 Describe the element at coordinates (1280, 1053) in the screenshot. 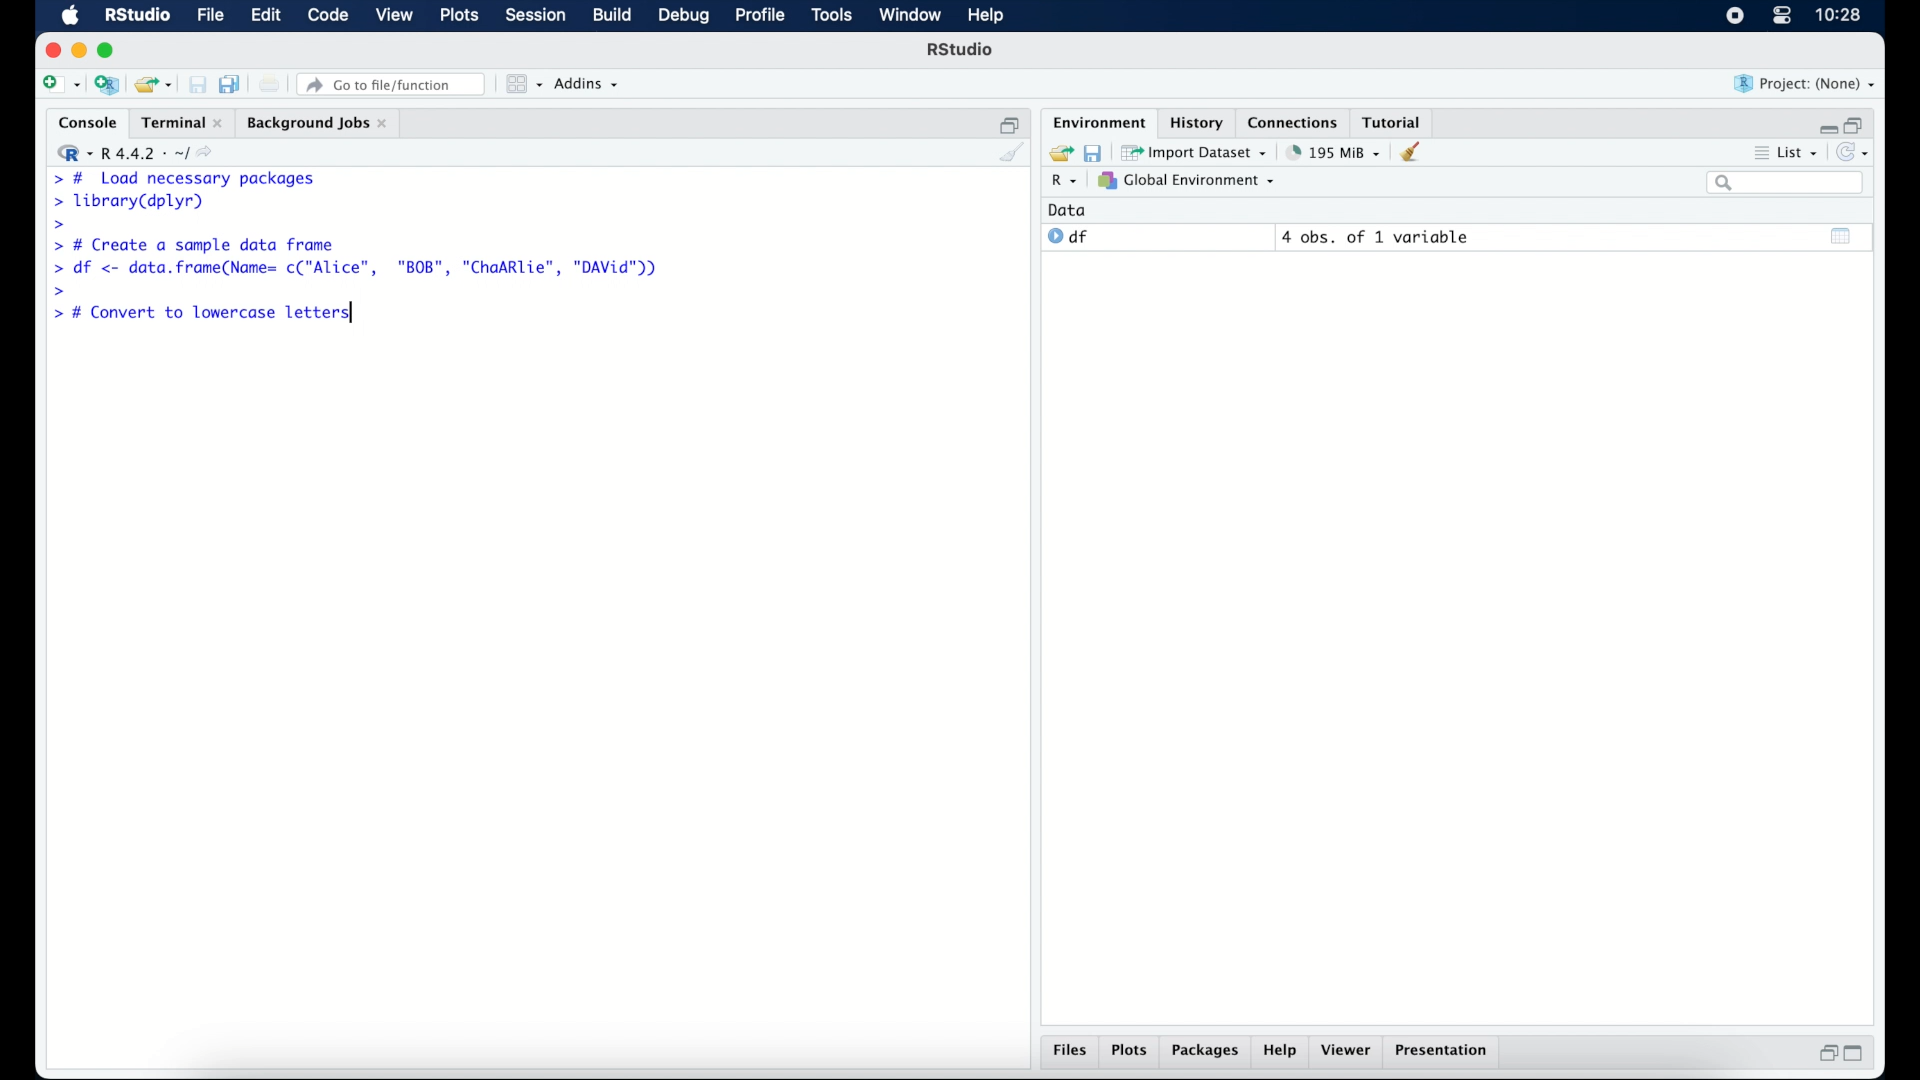

I see `help` at that location.